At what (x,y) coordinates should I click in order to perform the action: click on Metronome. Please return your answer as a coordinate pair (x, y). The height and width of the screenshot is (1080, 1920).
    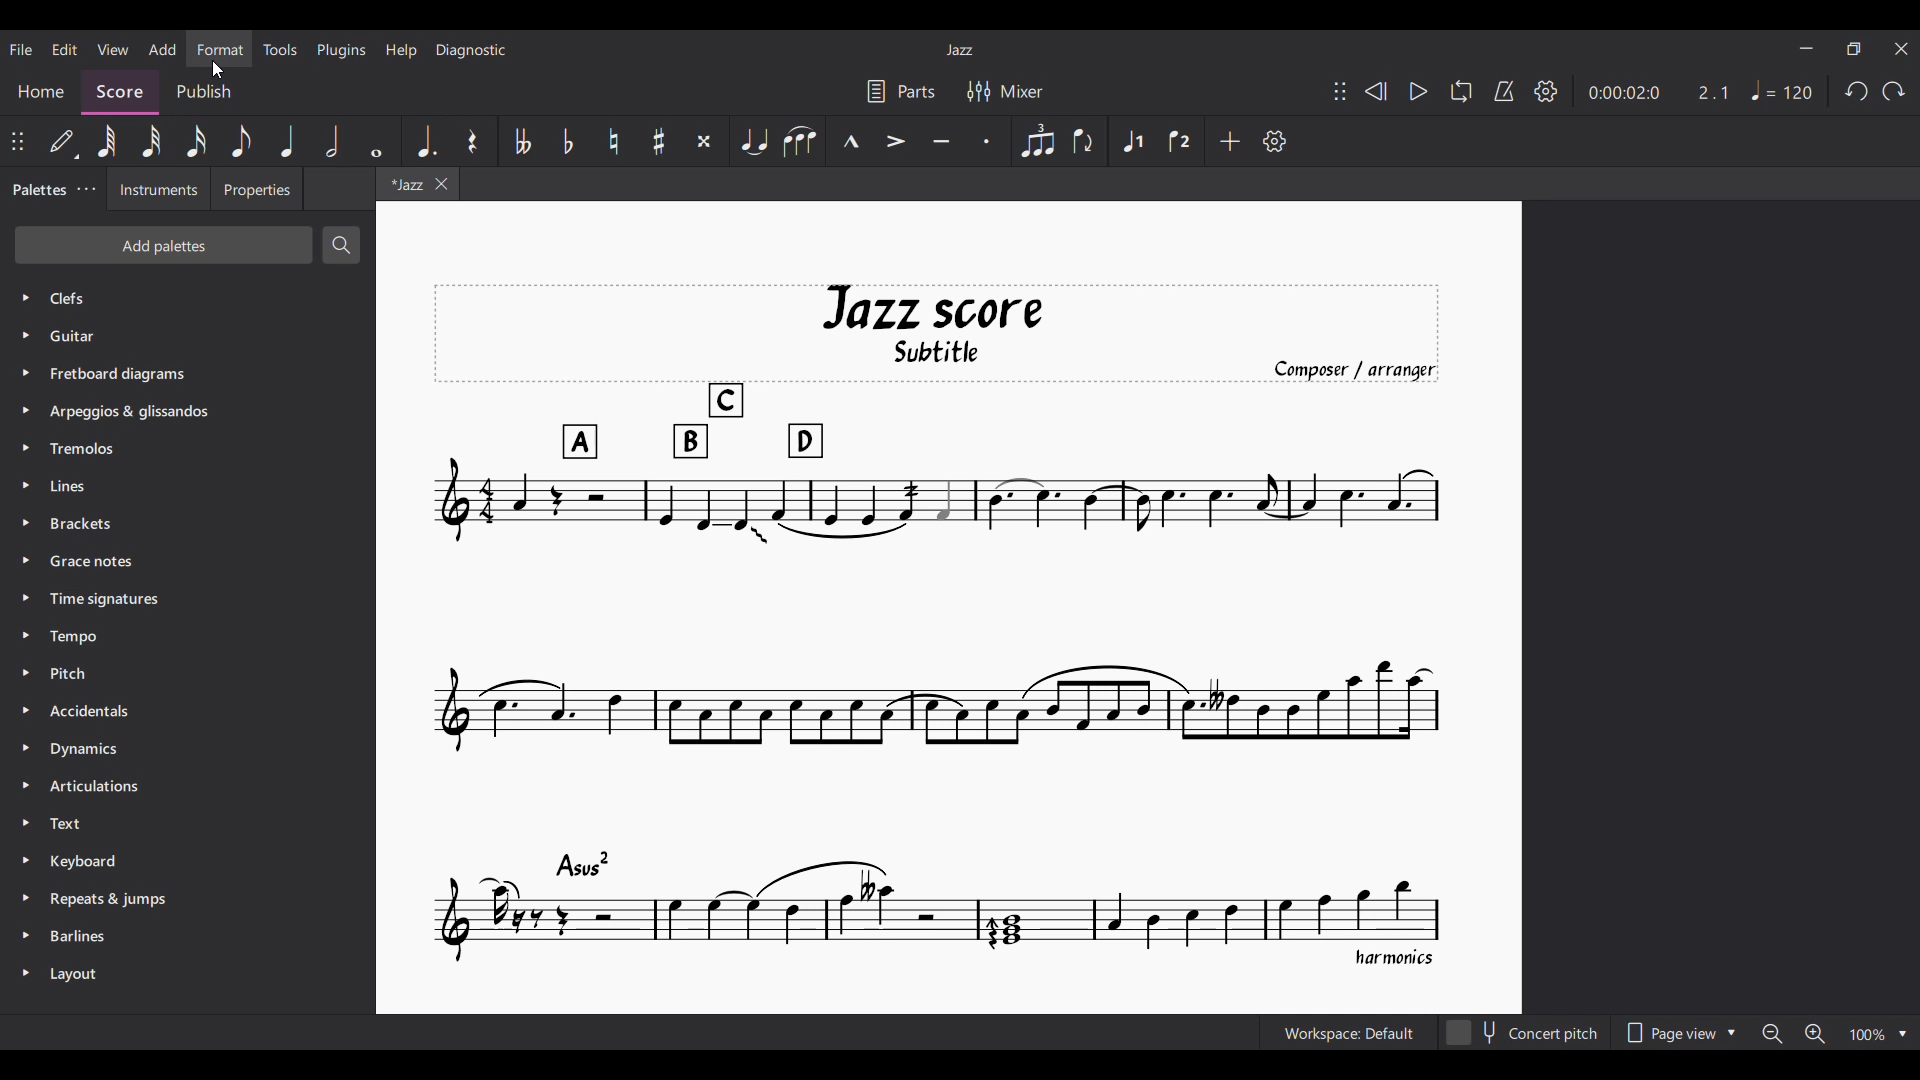
    Looking at the image, I should click on (1505, 91).